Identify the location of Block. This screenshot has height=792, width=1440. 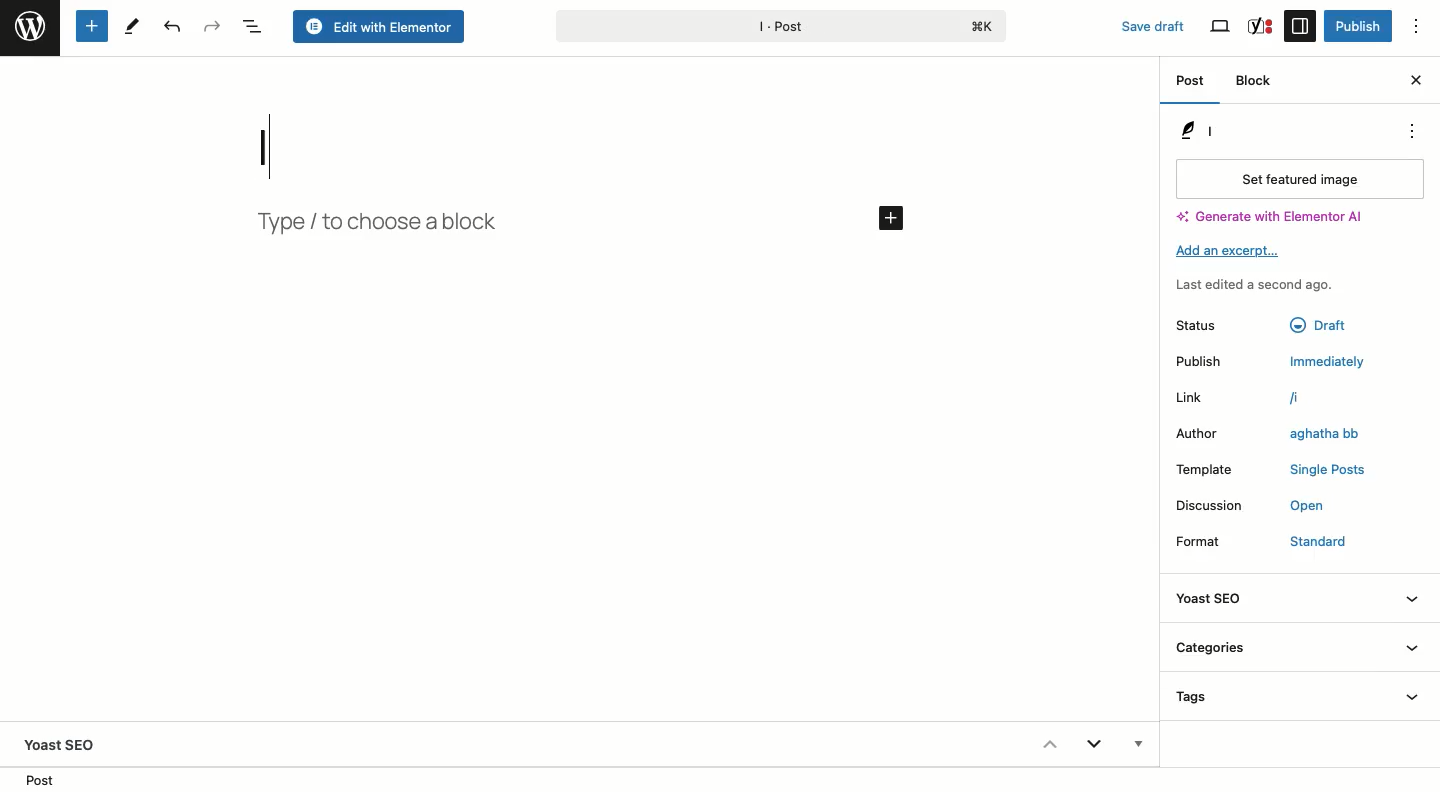
(1258, 83).